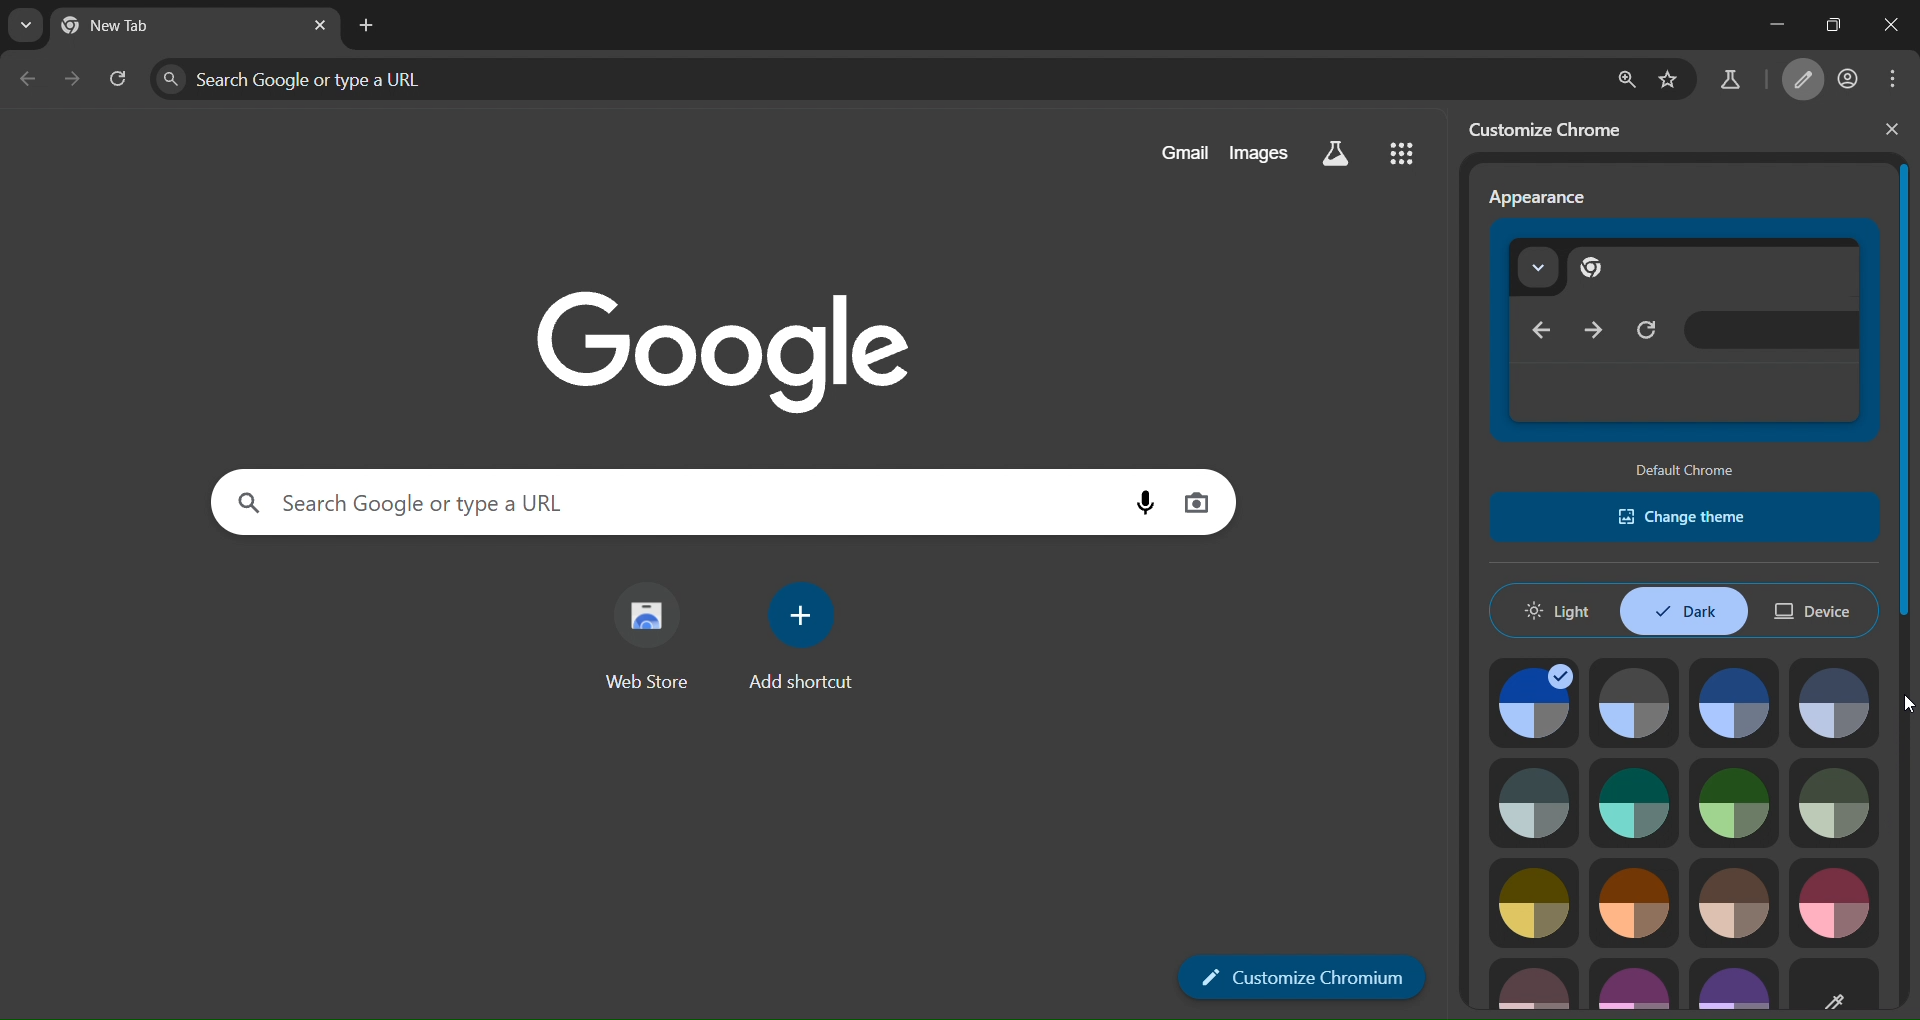  I want to click on voice search, so click(1142, 503).